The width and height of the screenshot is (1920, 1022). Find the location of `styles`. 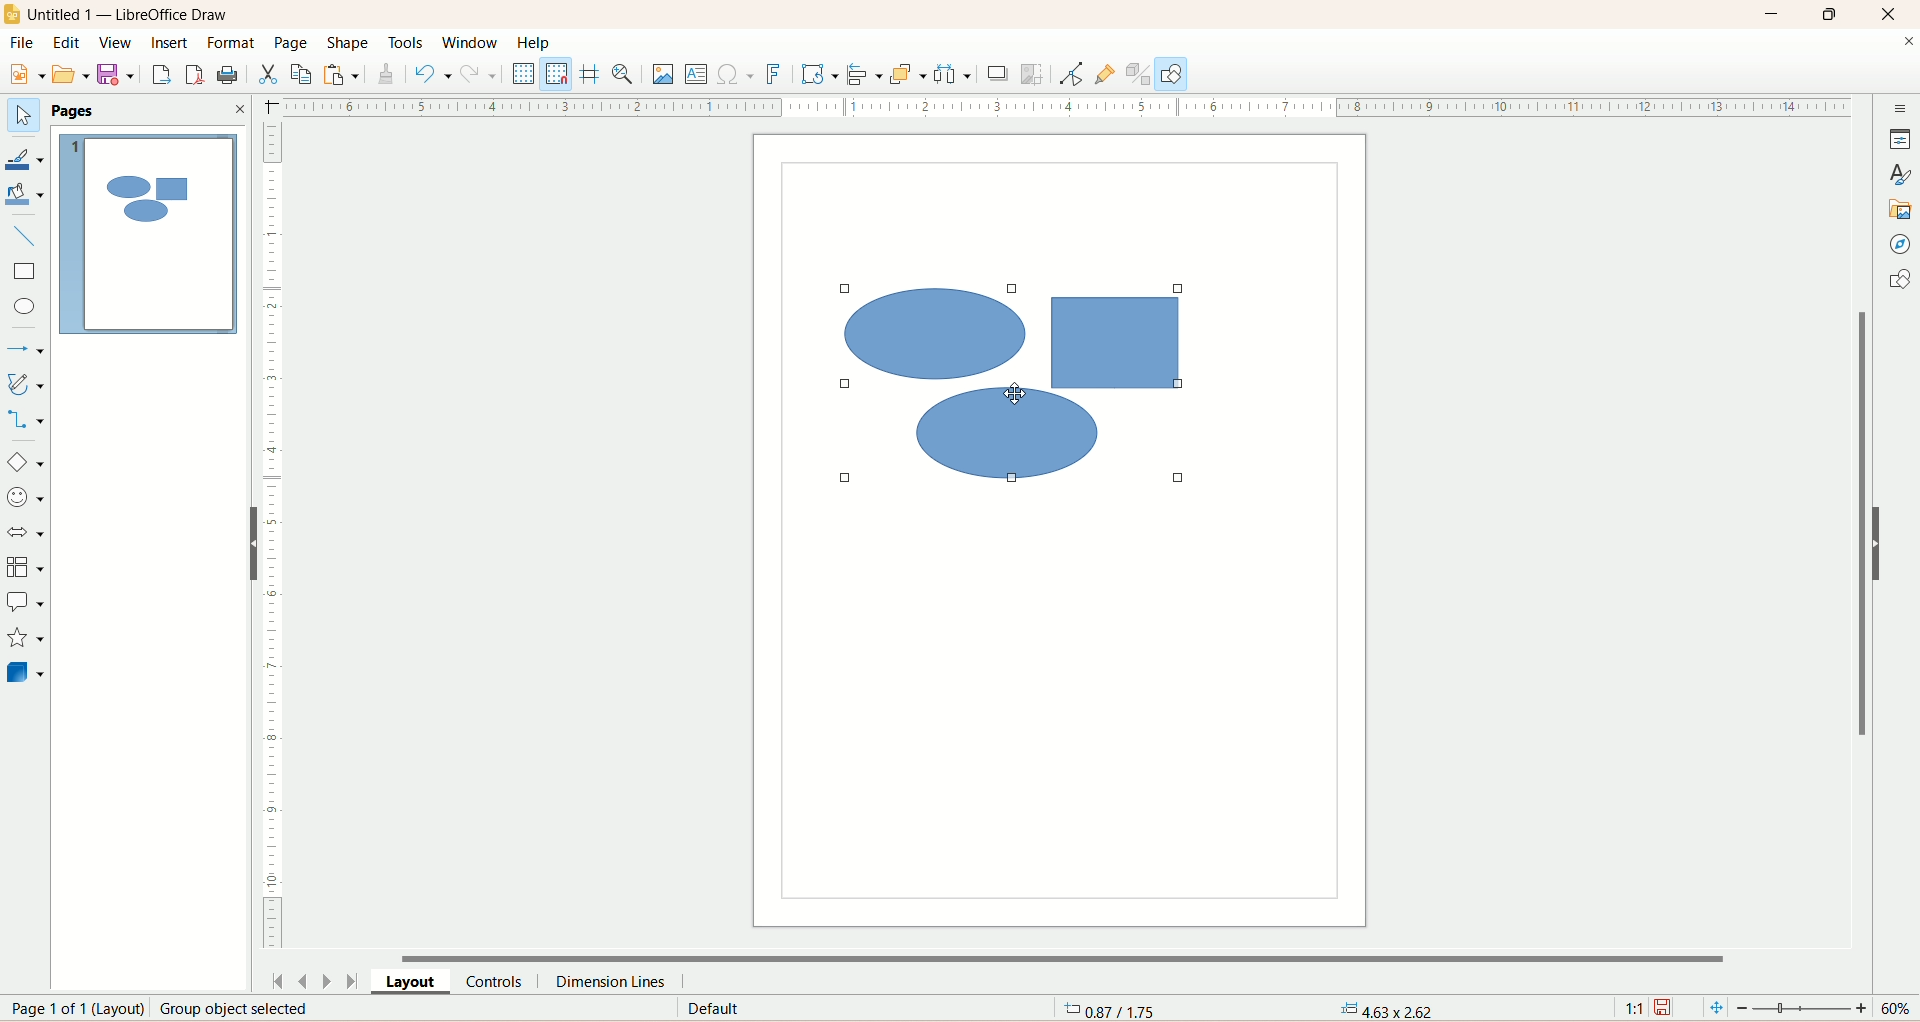

styles is located at coordinates (1902, 174).